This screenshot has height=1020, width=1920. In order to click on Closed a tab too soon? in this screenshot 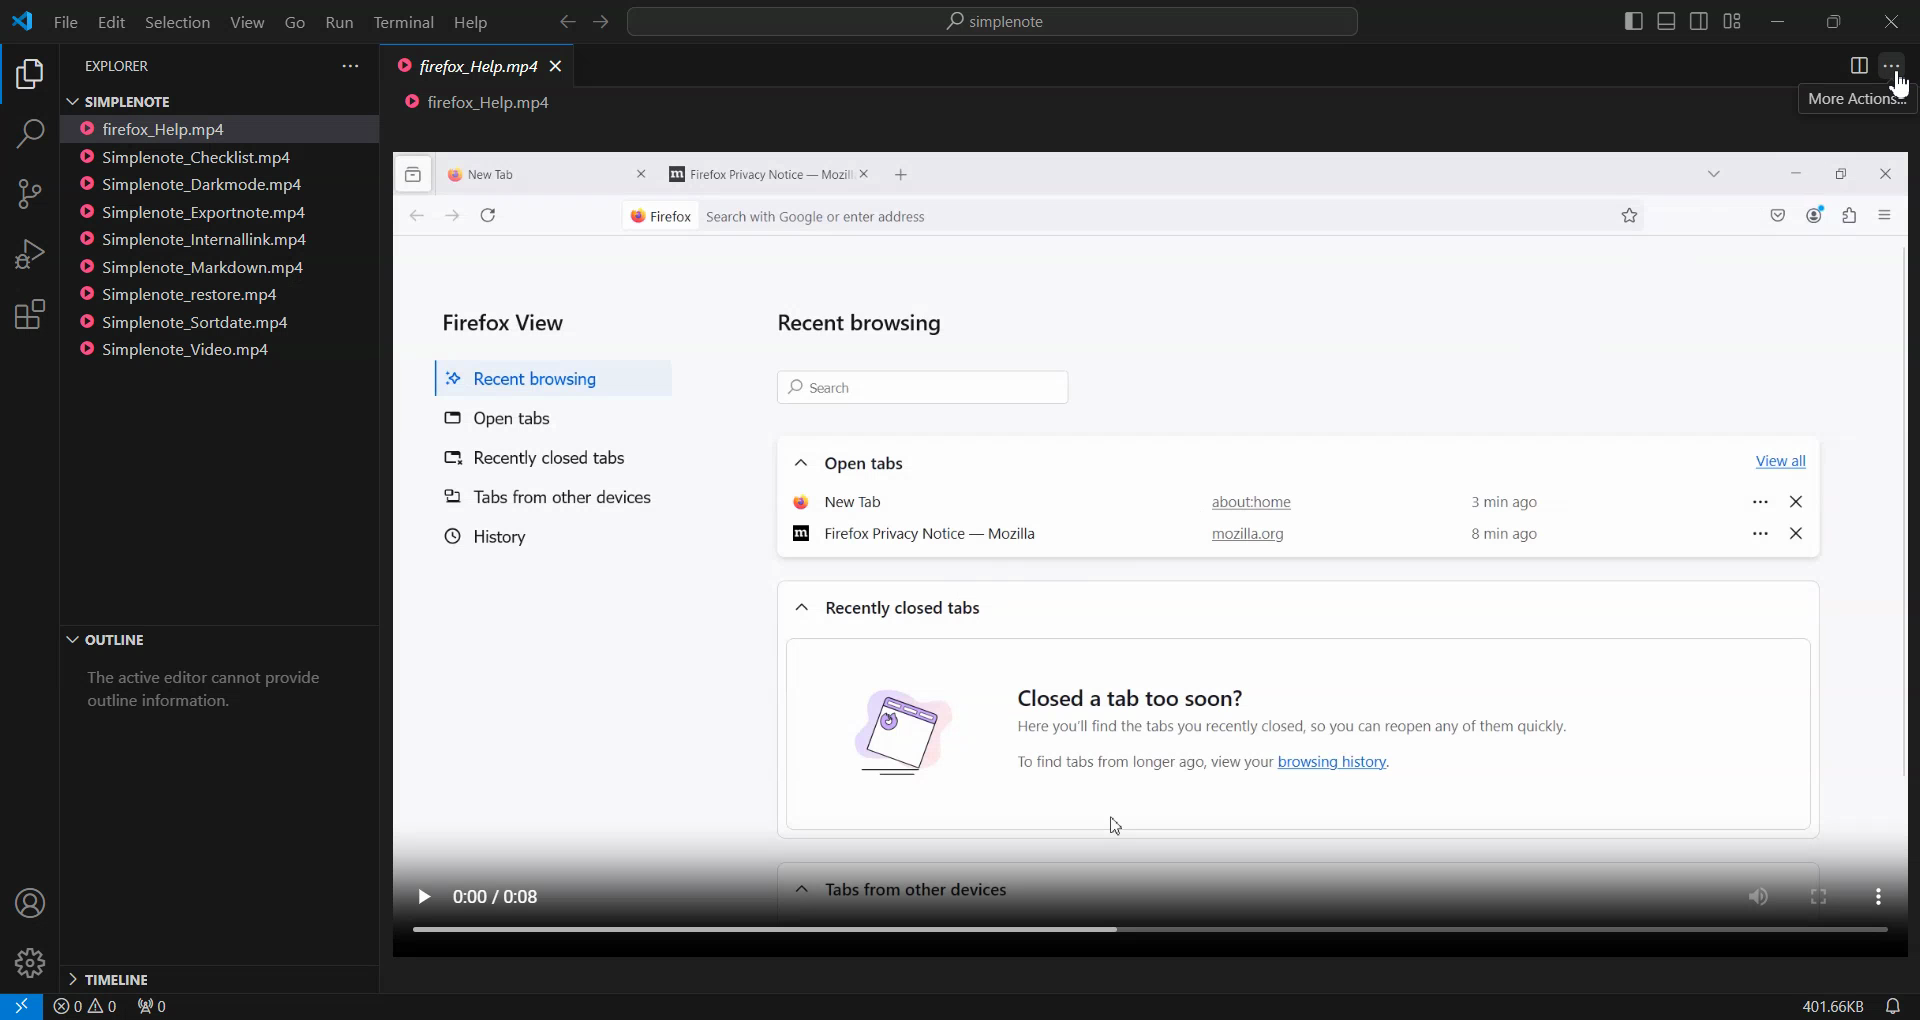, I will do `click(1132, 690)`.